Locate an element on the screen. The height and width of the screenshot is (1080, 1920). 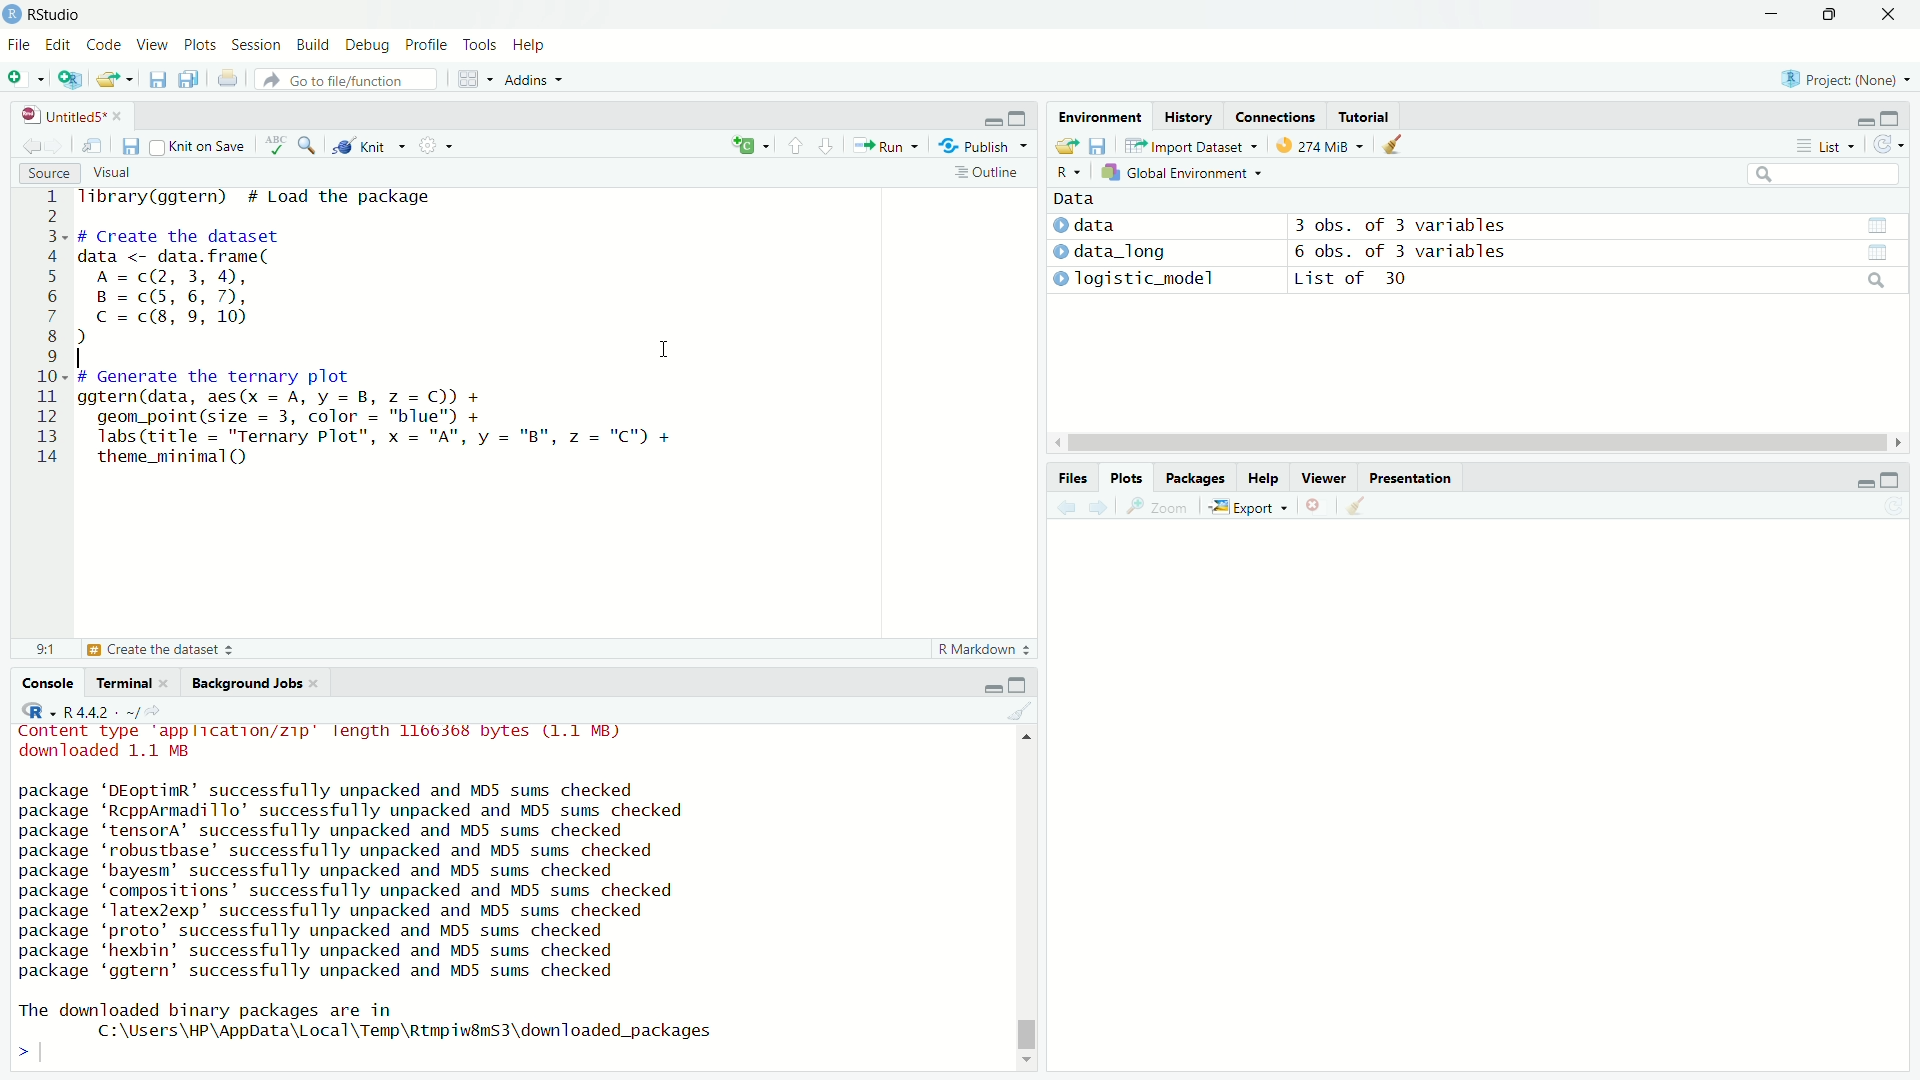
copy is located at coordinates (186, 81).